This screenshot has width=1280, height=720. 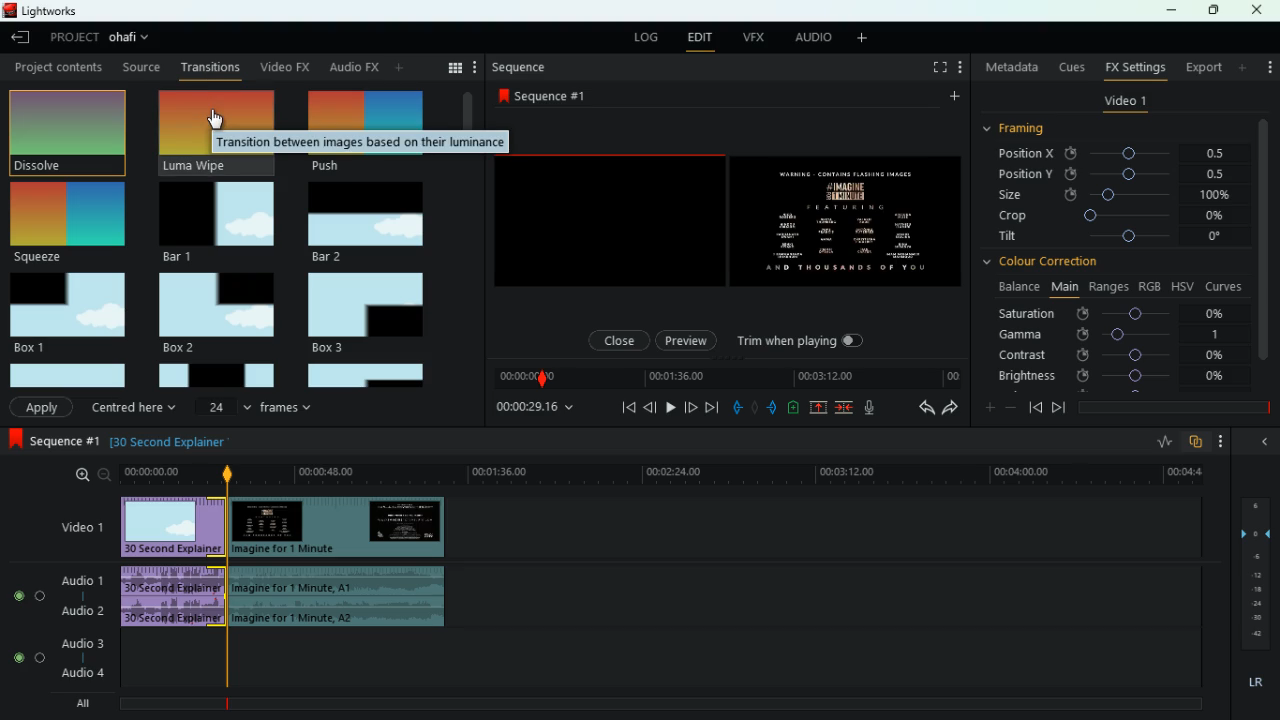 I want to click on screen, so click(x=727, y=227).